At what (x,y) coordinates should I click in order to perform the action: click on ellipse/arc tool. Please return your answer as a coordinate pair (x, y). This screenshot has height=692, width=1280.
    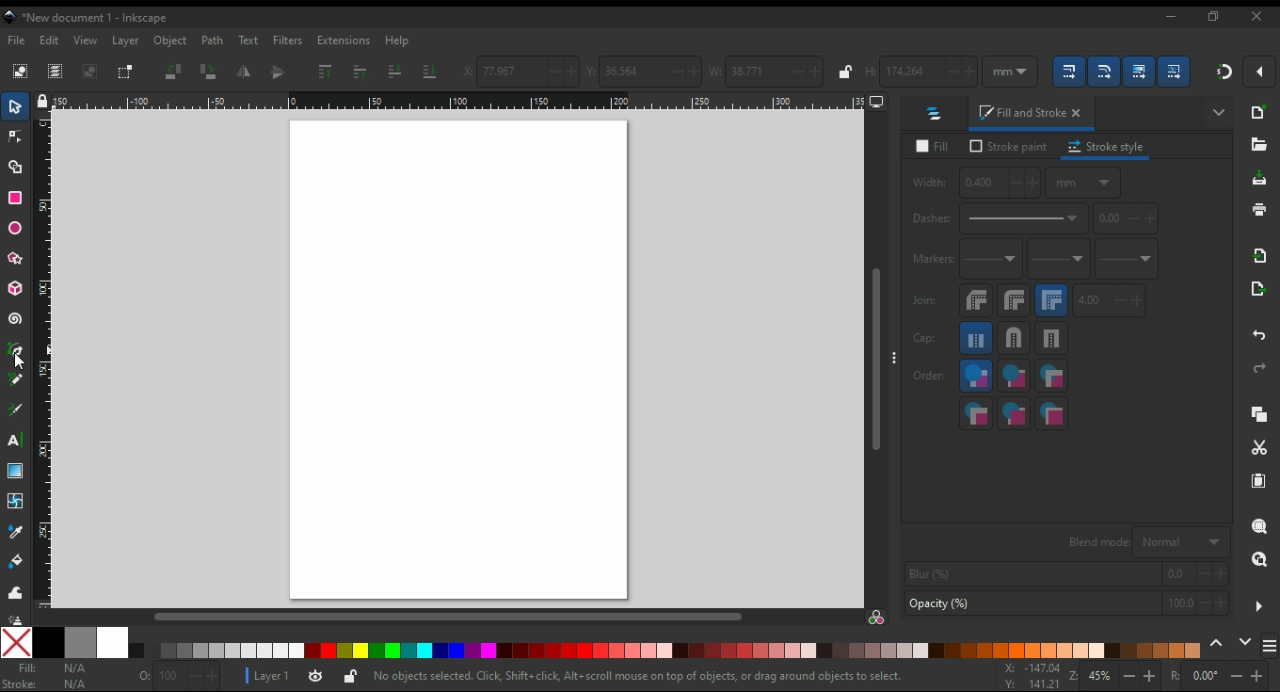
    Looking at the image, I should click on (17, 226).